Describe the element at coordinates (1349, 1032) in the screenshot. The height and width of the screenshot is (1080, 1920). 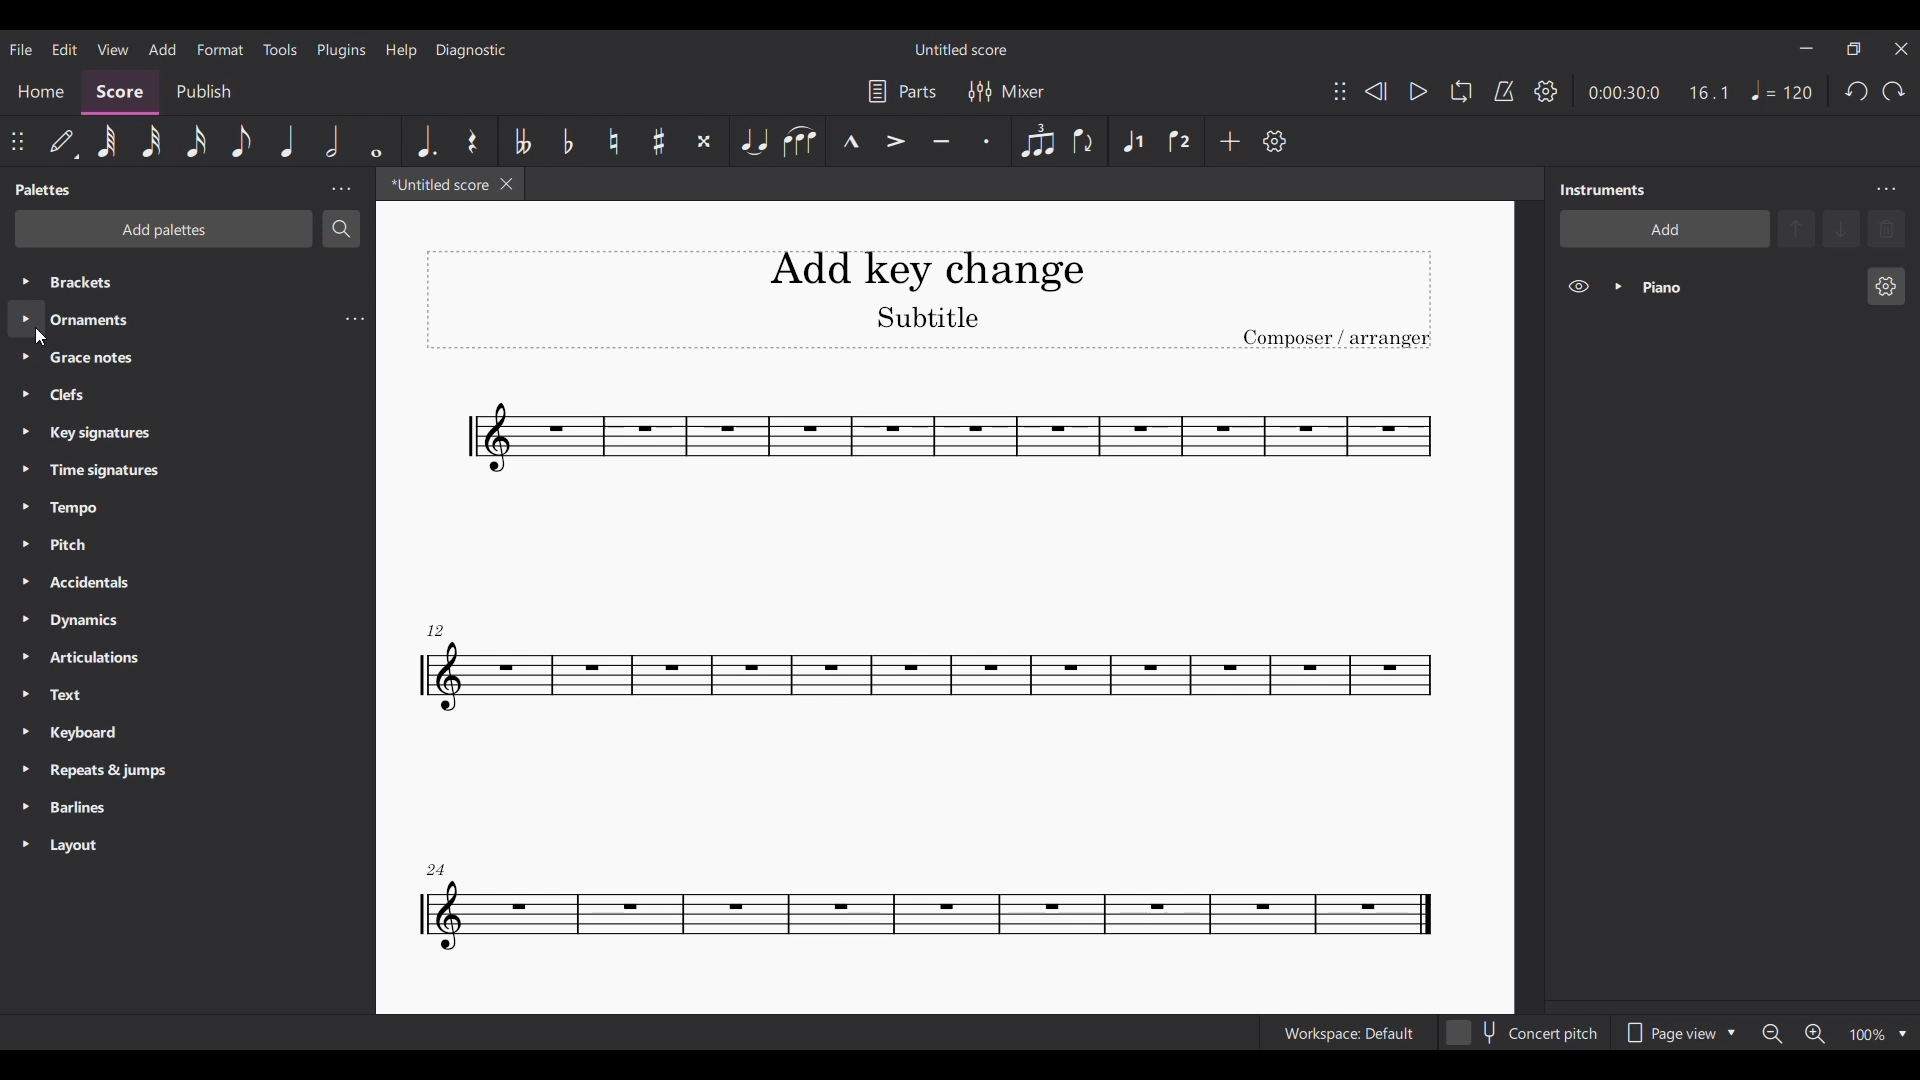
I see `Workspace: default` at that location.